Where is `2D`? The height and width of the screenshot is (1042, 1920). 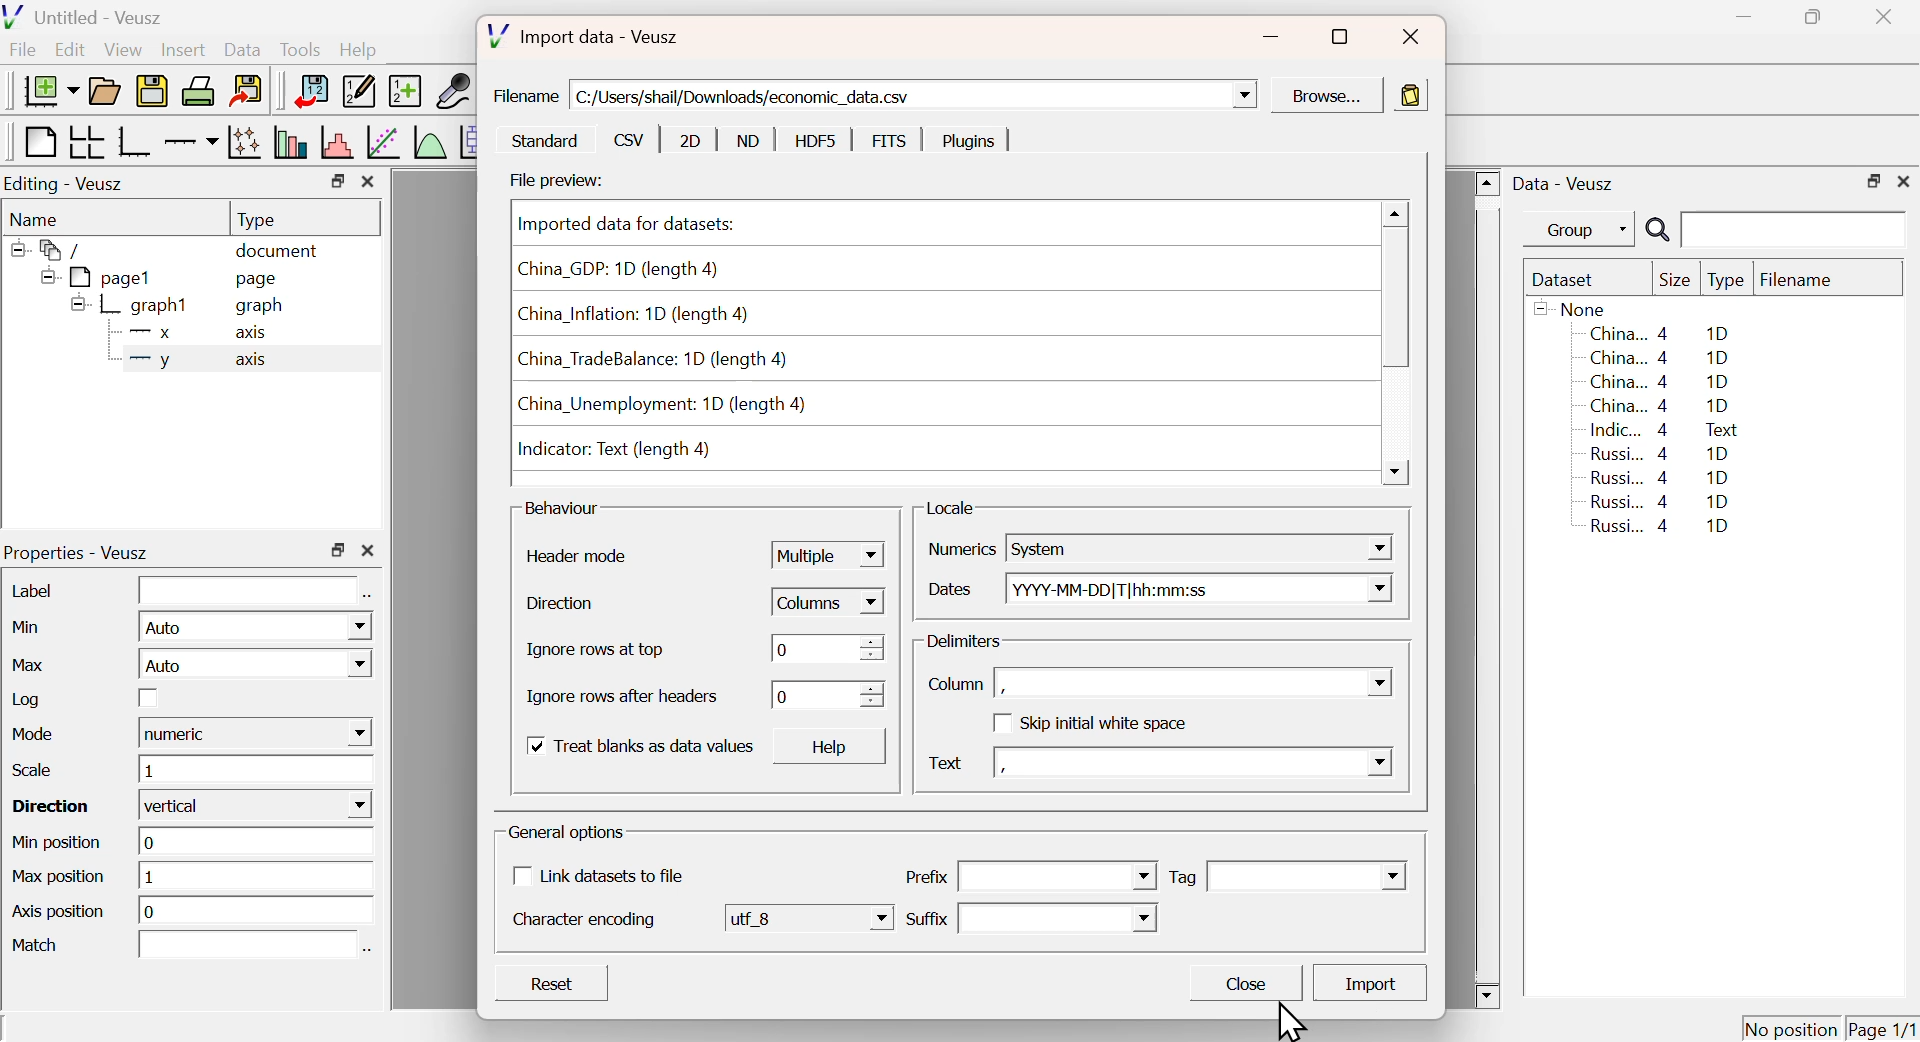
2D is located at coordinates (692, 141).